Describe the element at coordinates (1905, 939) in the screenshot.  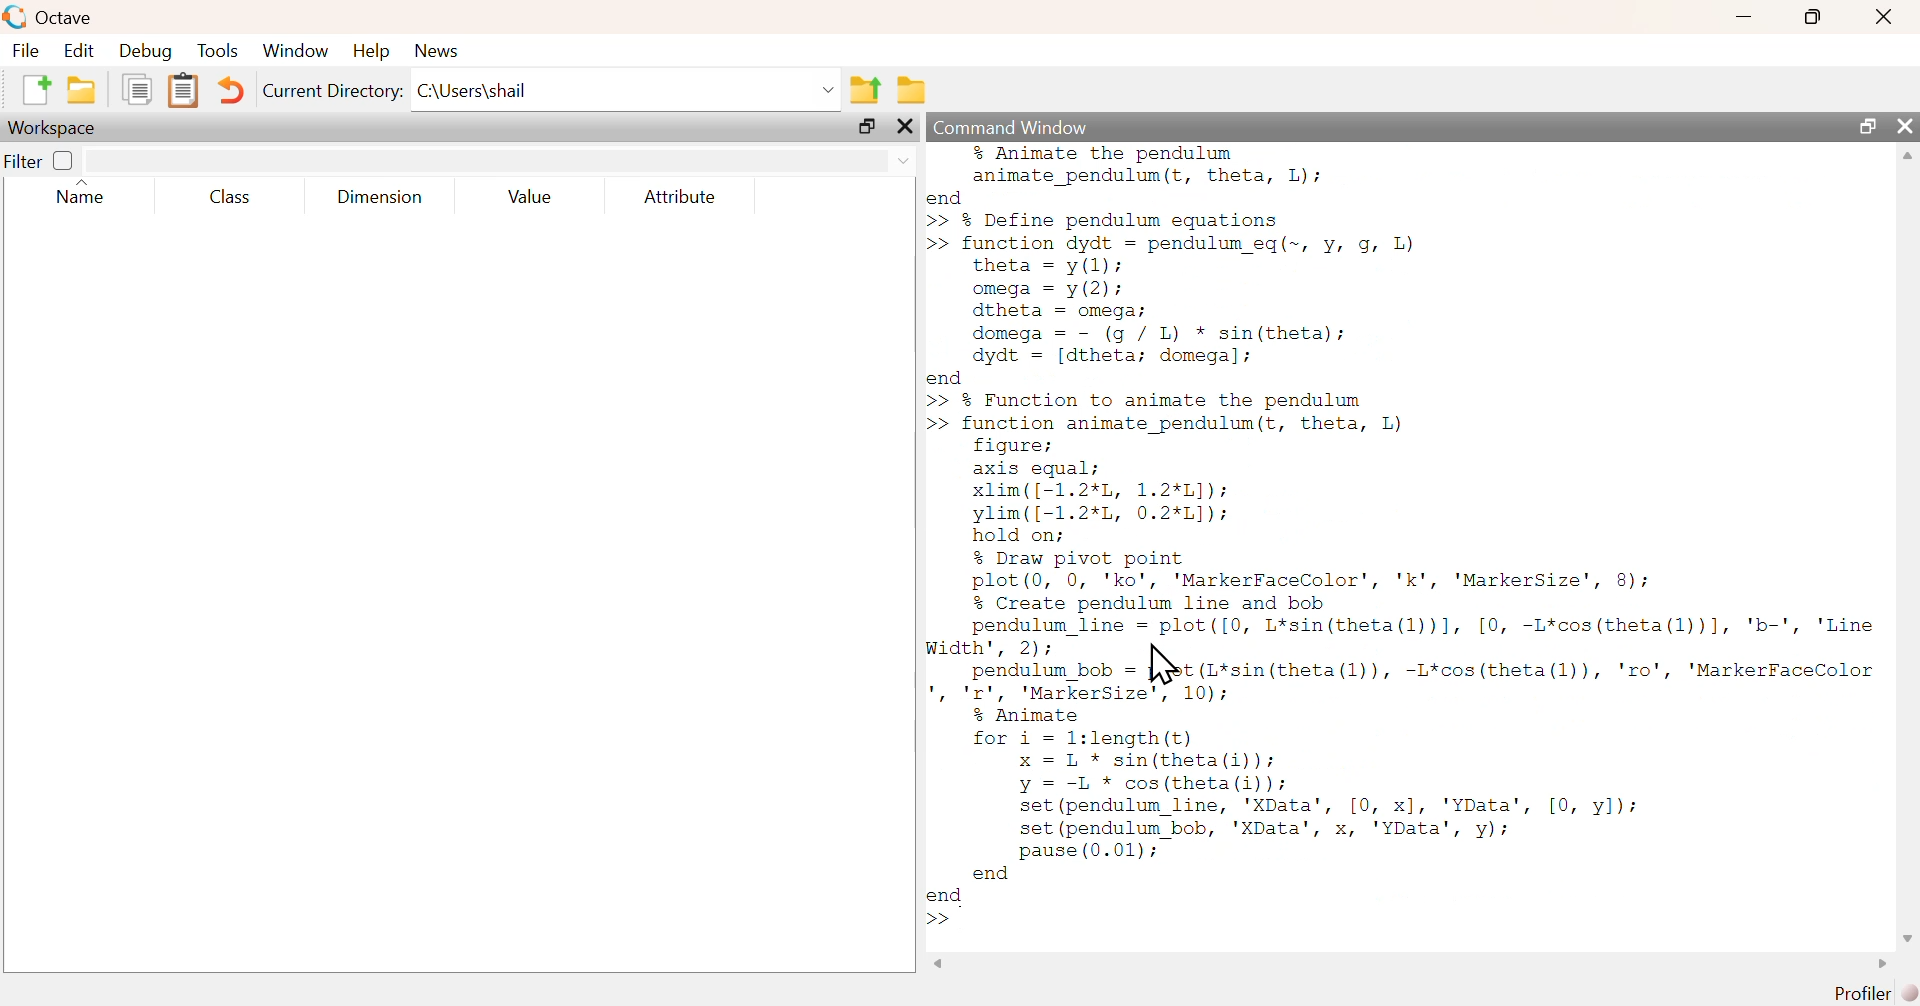
I see `Scroll down` at that location.